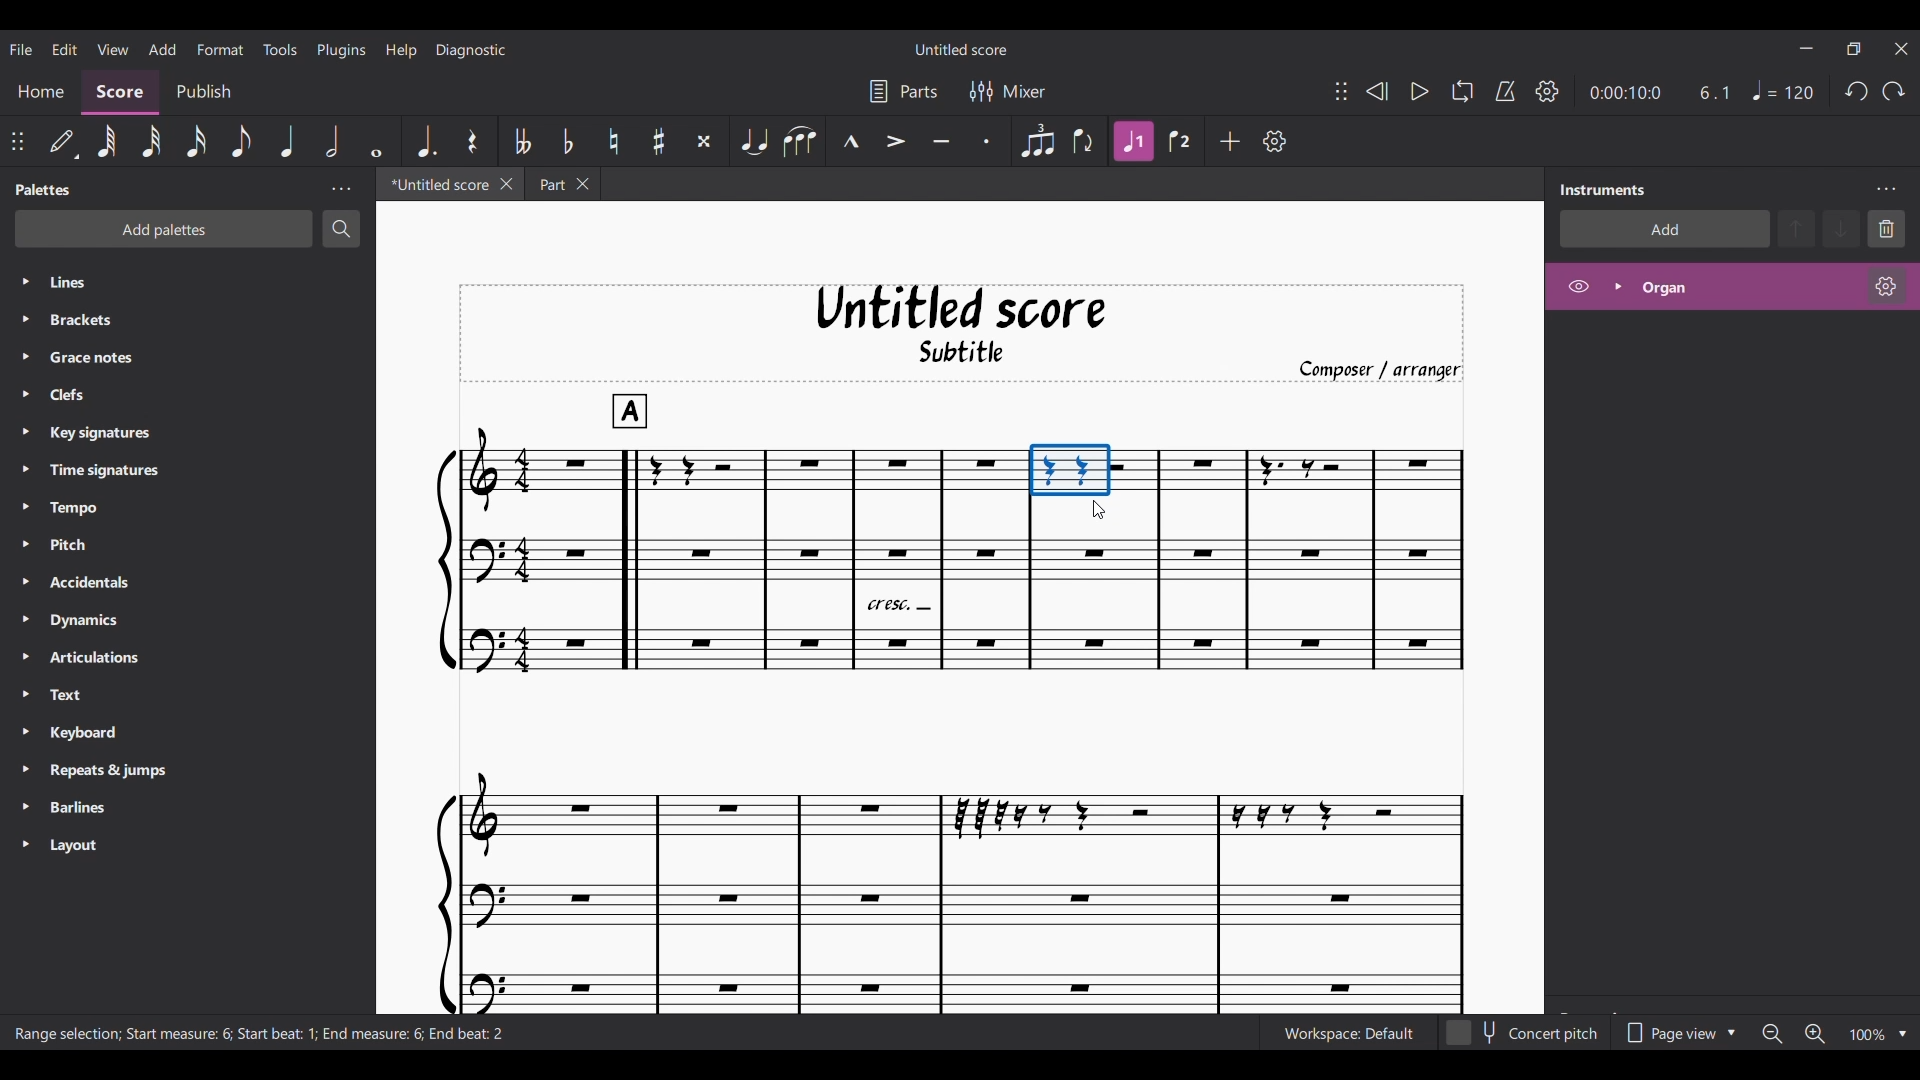 The height and width of the screenshot is (1080, 1920). What do you see at coordinates (219, 46) in the screenshot?
I see `Format menu` at bounding box center [219, 46].